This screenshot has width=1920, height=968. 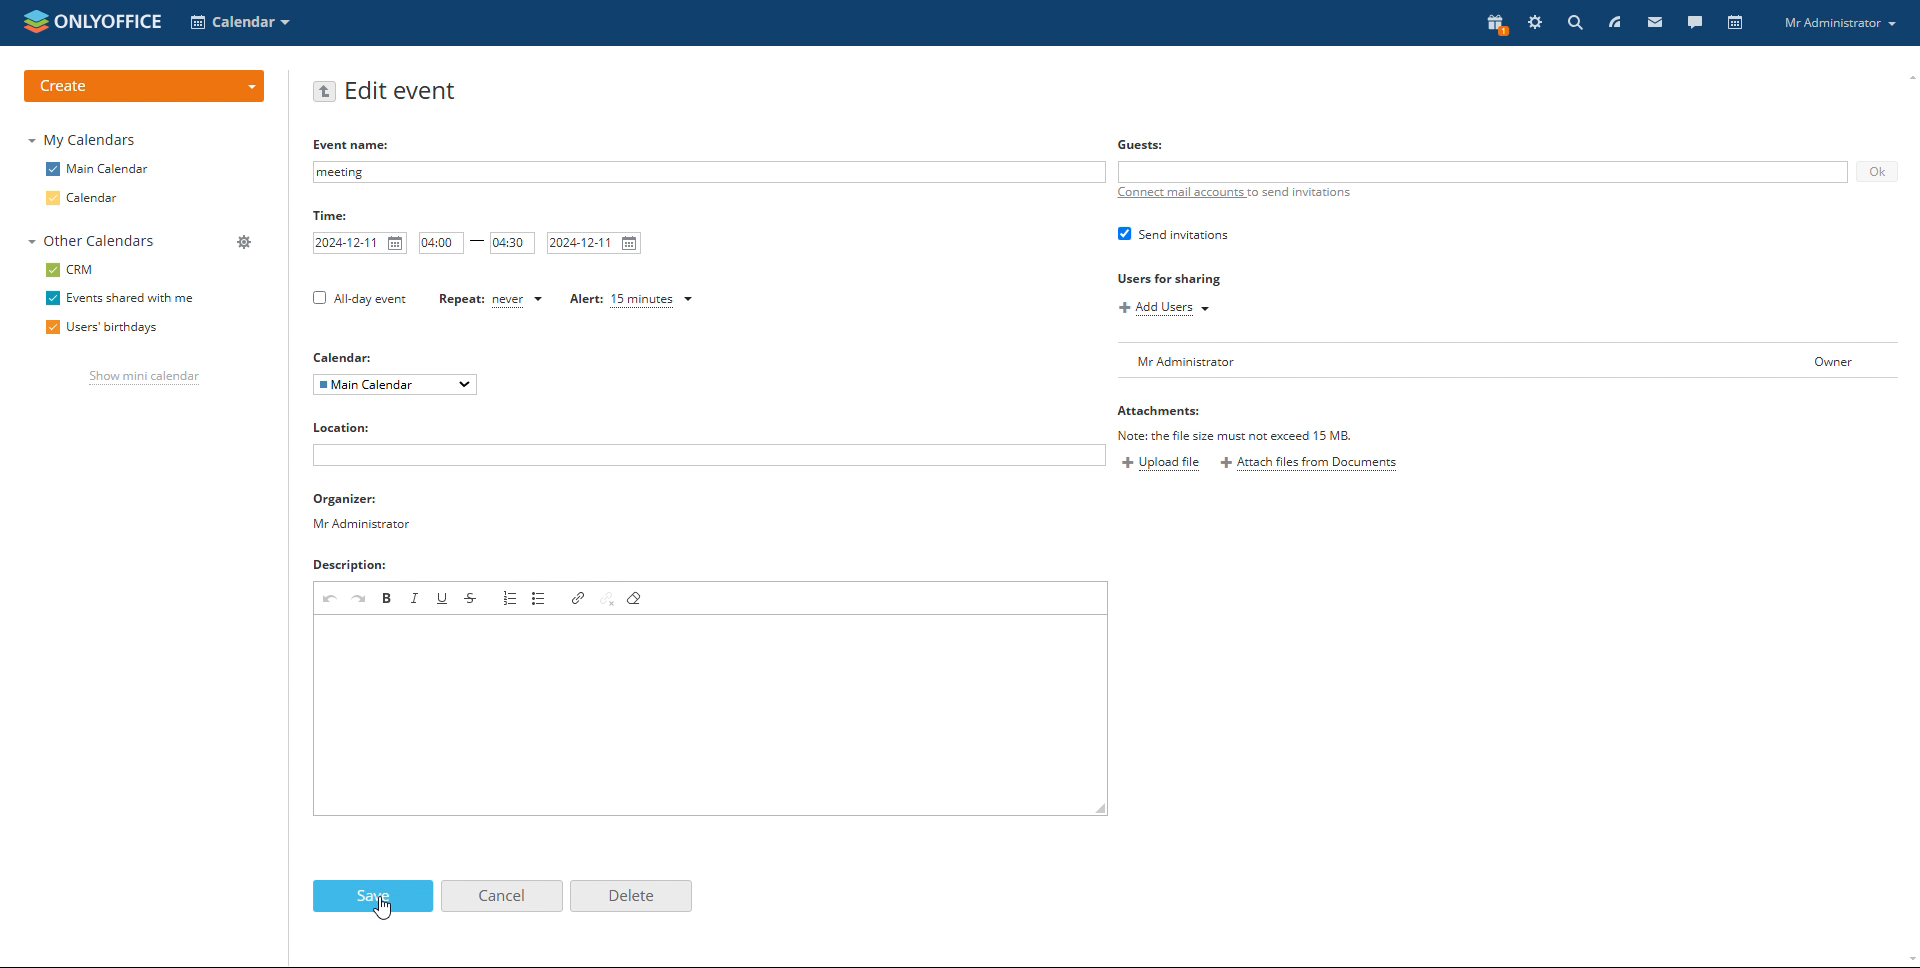 What do you see at coordinates (1100, 809) in the screenshot?
I see `resize` at bounding box center [1100, 809].